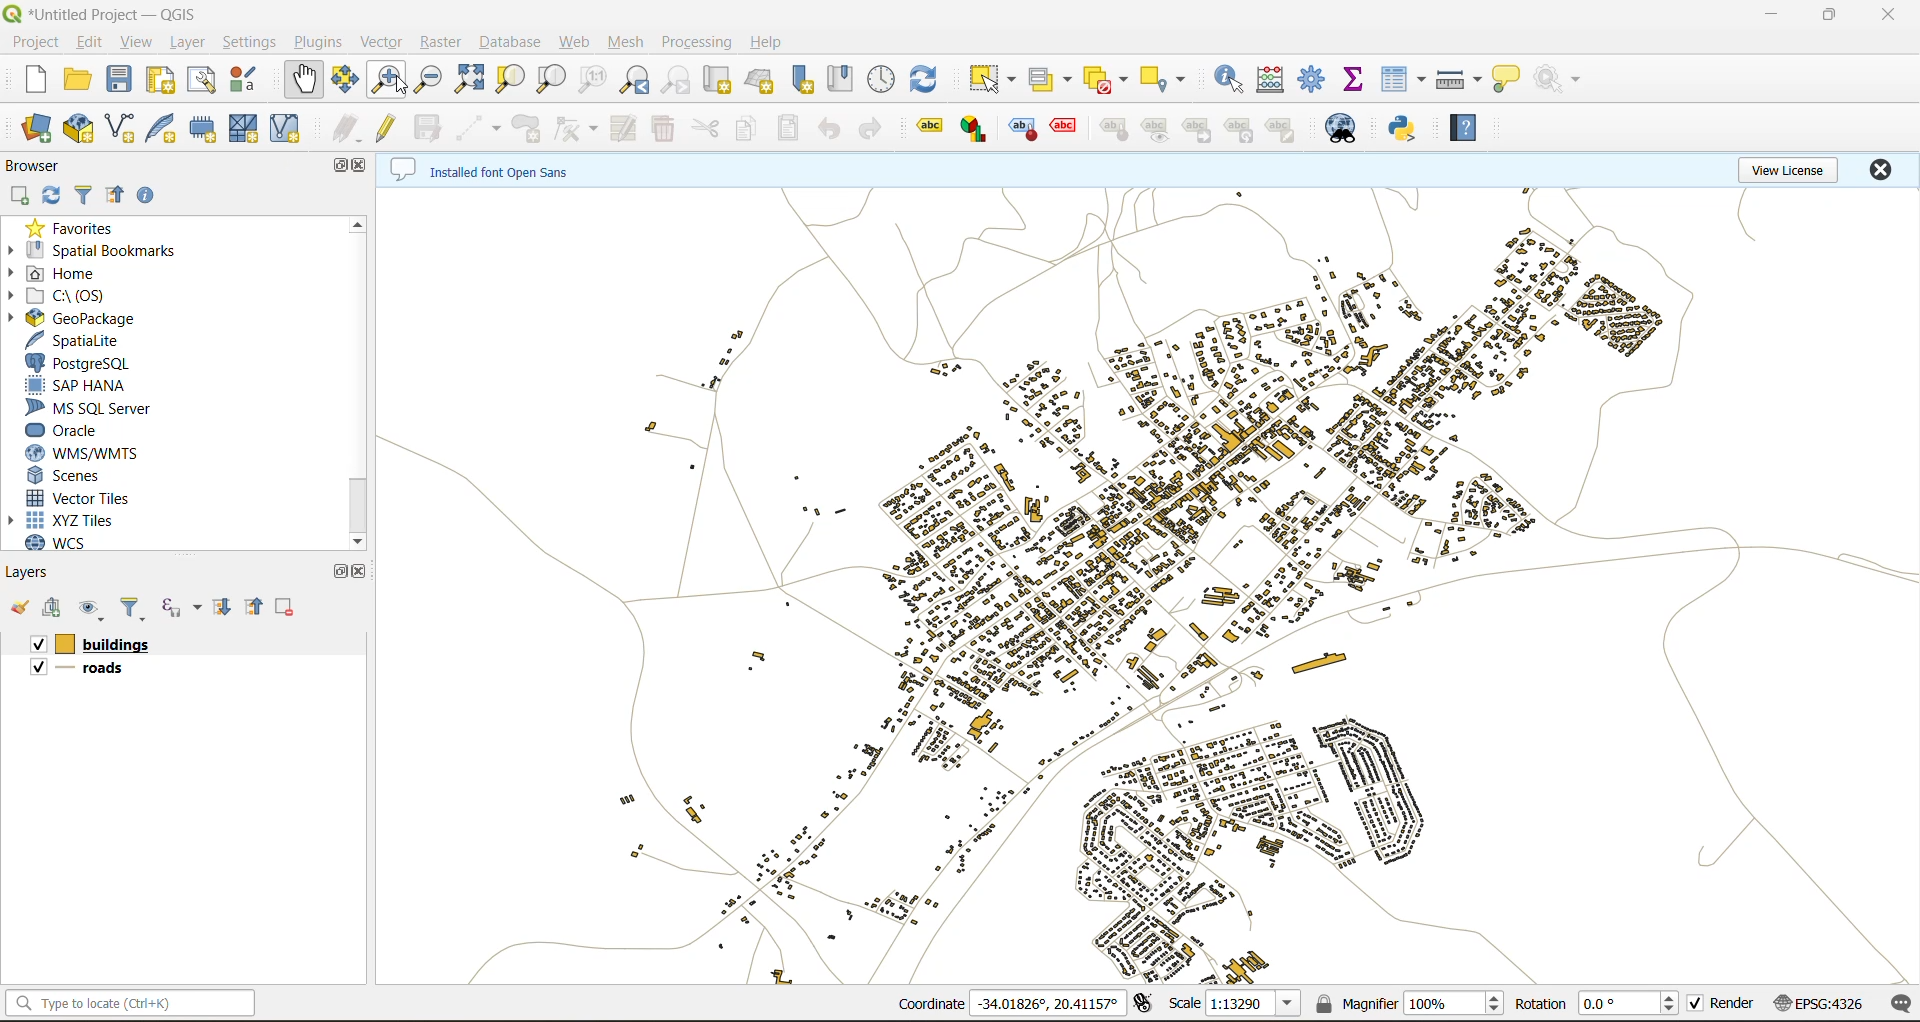 This screenshot has height=1022, width=1920. What do you see at coordinates (42, 571) in the screenshot?
I see `layers` at bounding box center [42, 571].